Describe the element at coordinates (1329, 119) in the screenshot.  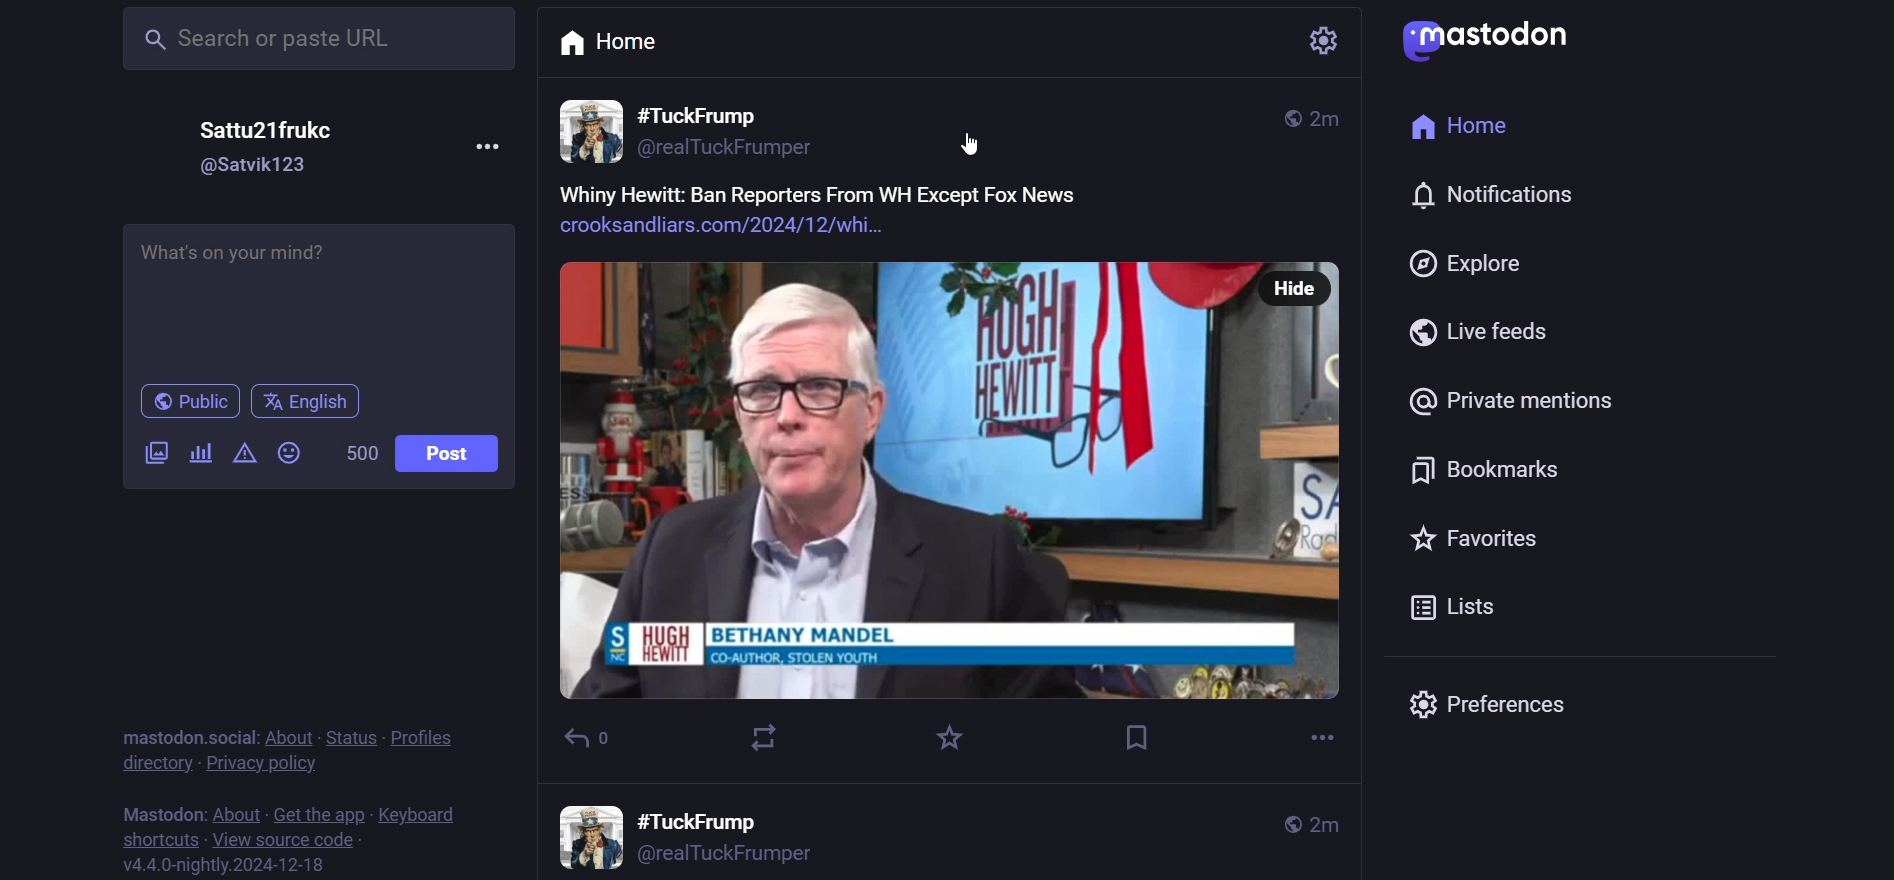
I see `last modified` at that location.